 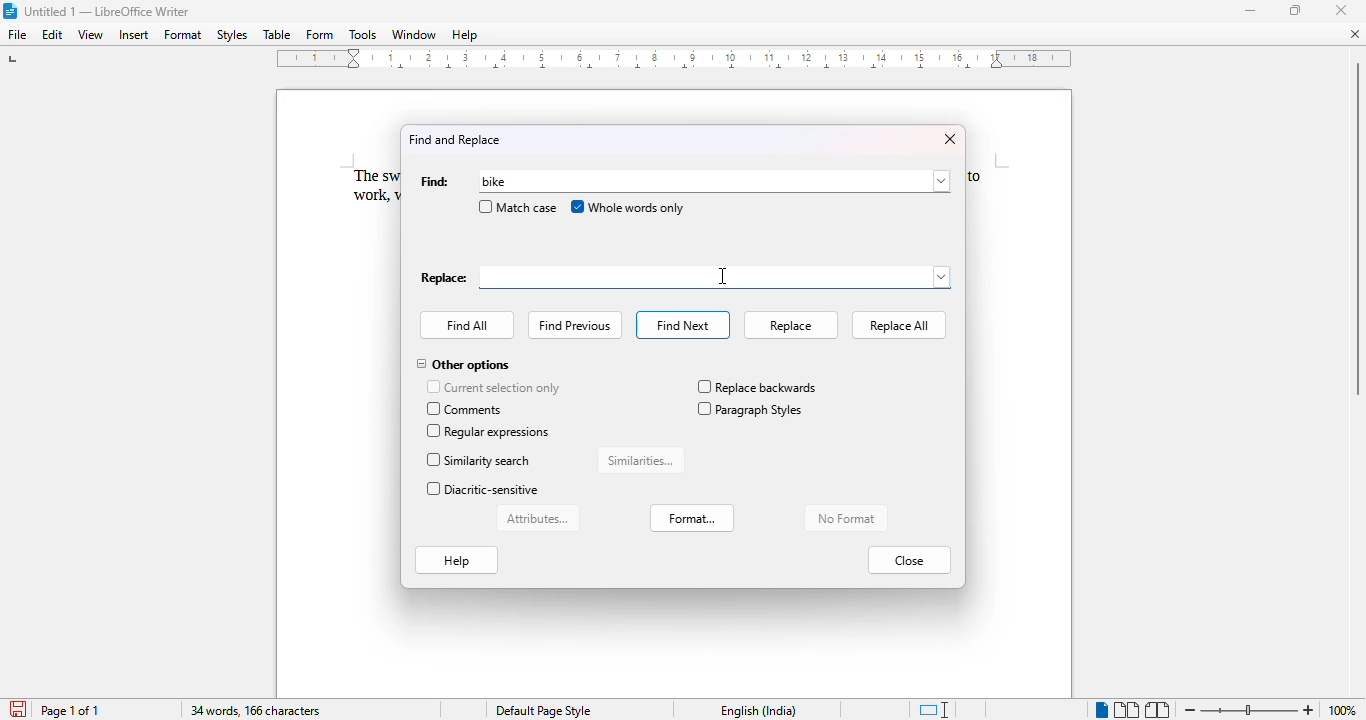 I want to click on form, so click(x=320, y=35).